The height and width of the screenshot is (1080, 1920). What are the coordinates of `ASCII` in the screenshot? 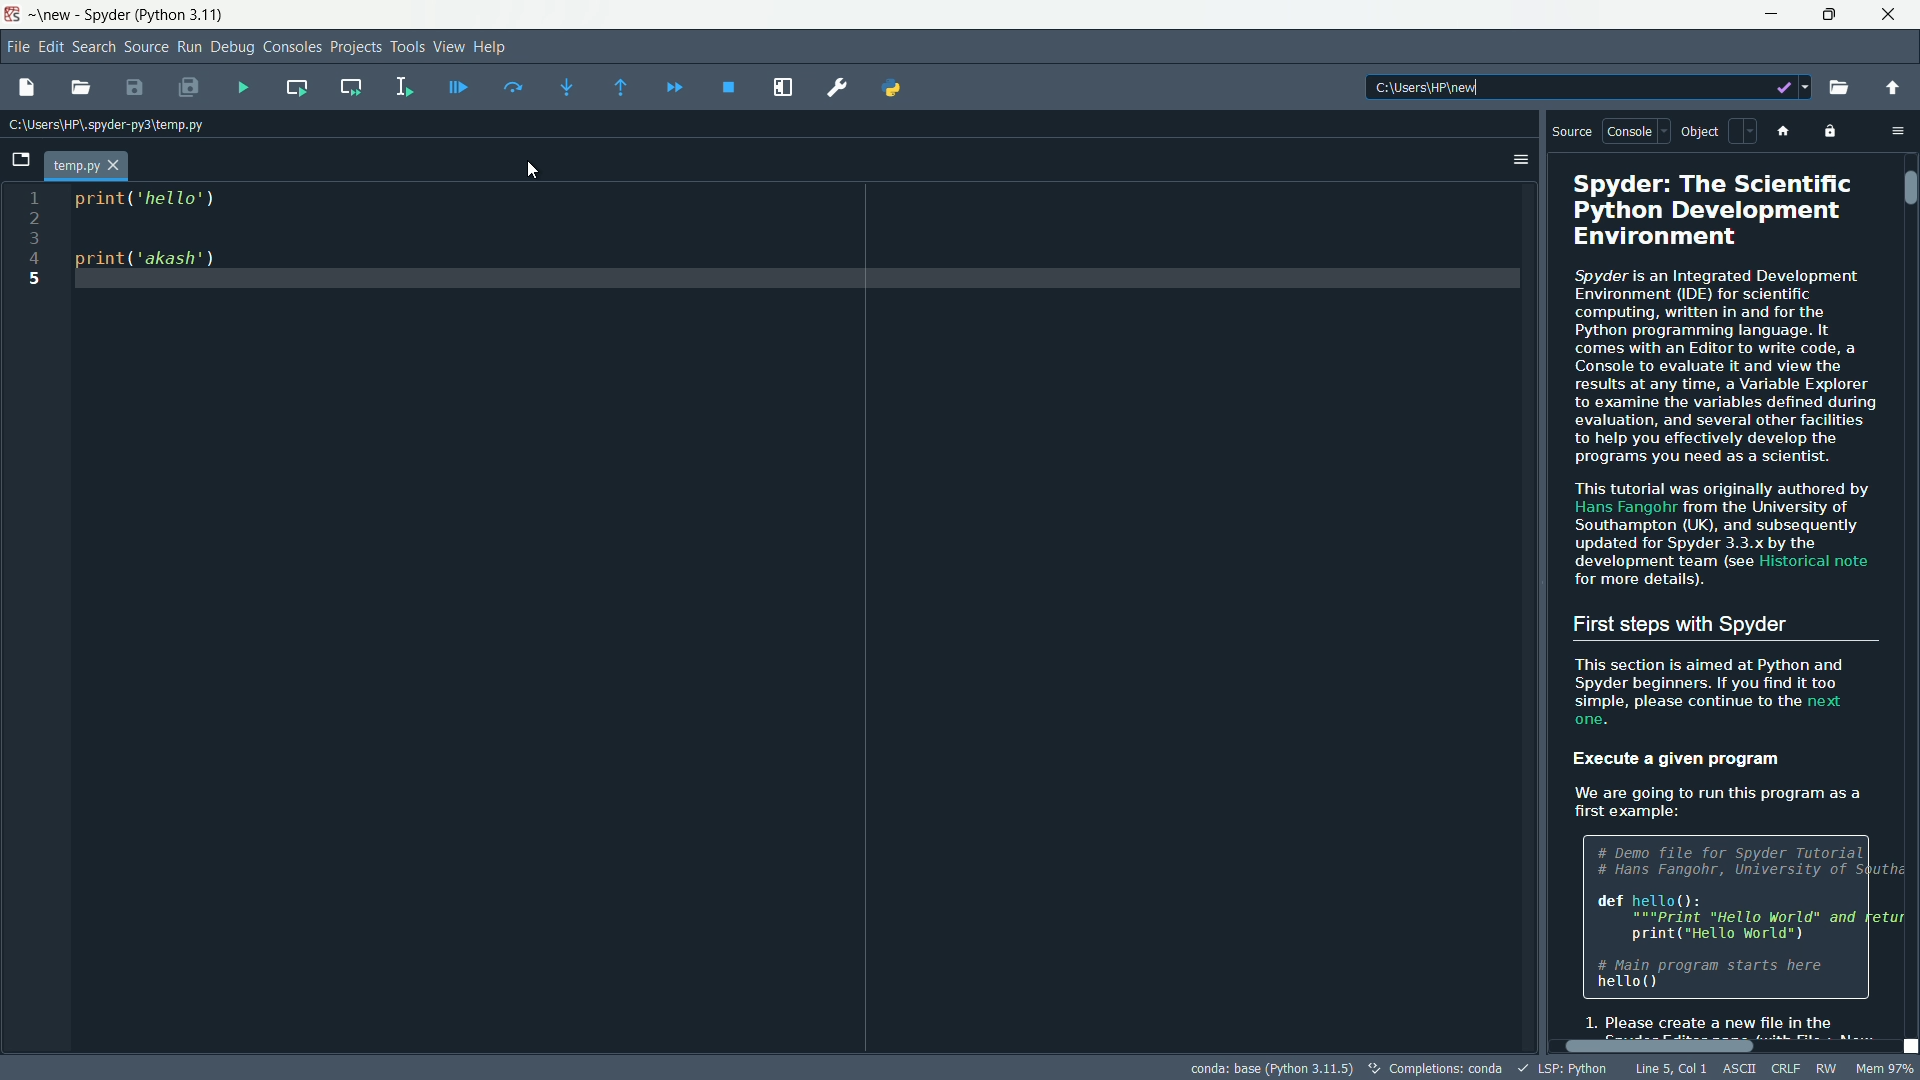 It's located at (1738, 1067).